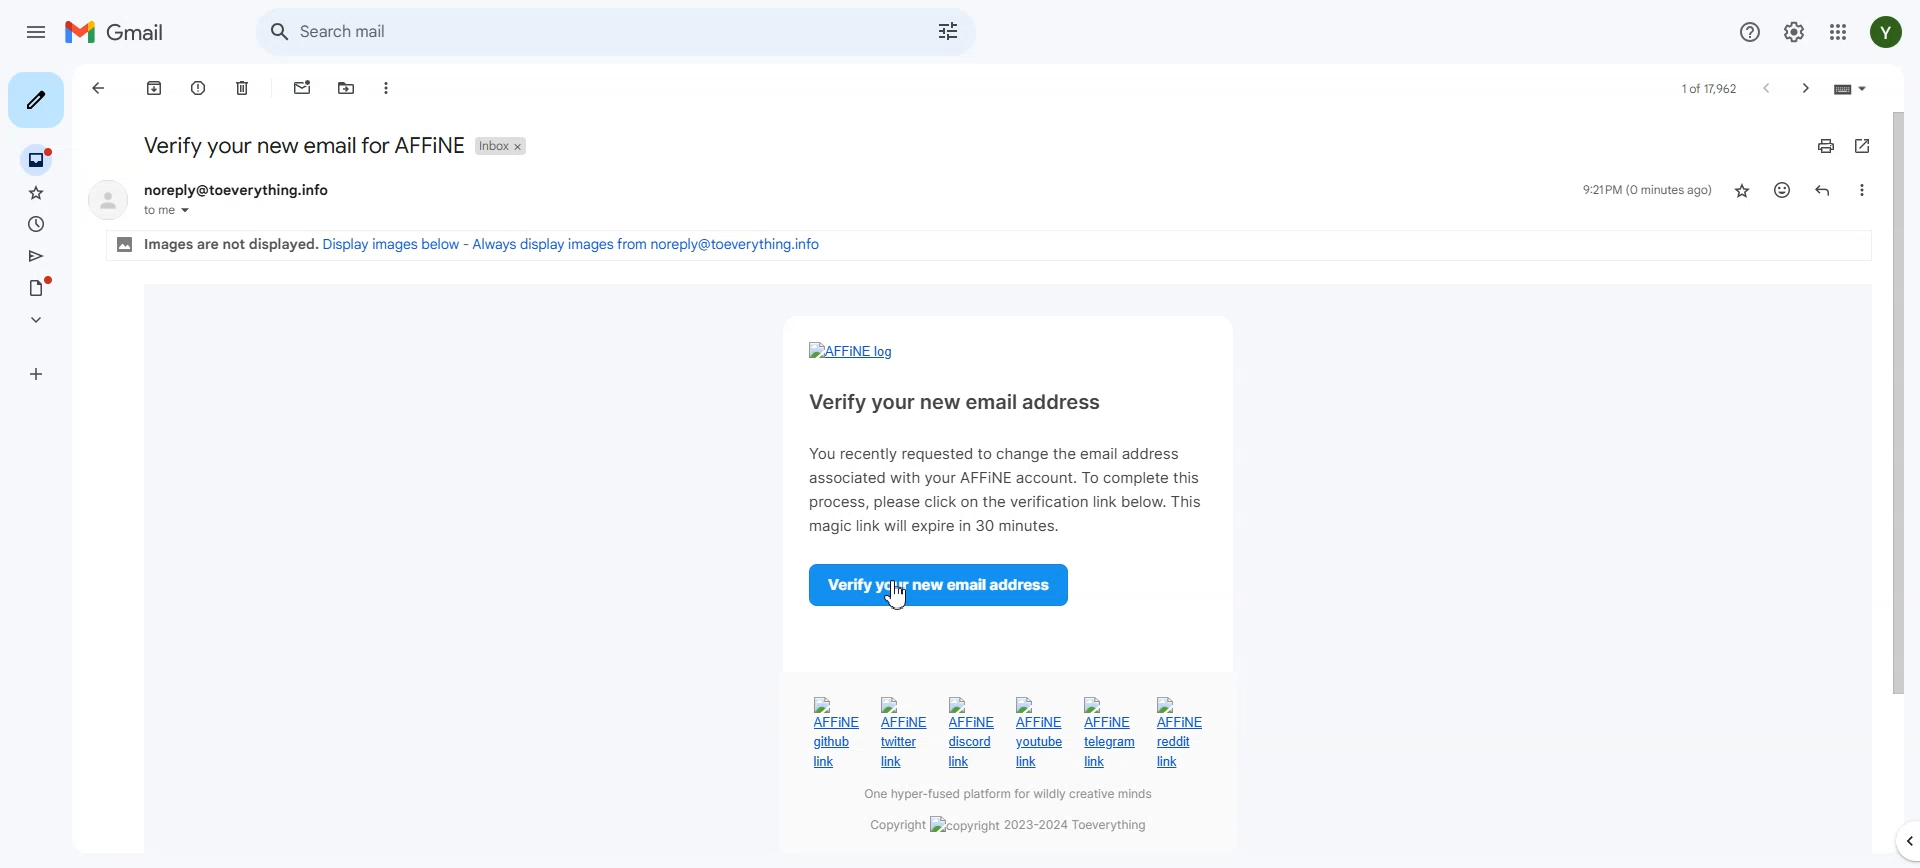 This screenshot has width=1920, height=868. Describe the element at coordinates (1836, 89) in the screenshot. I see `input tools on/off` at that location.